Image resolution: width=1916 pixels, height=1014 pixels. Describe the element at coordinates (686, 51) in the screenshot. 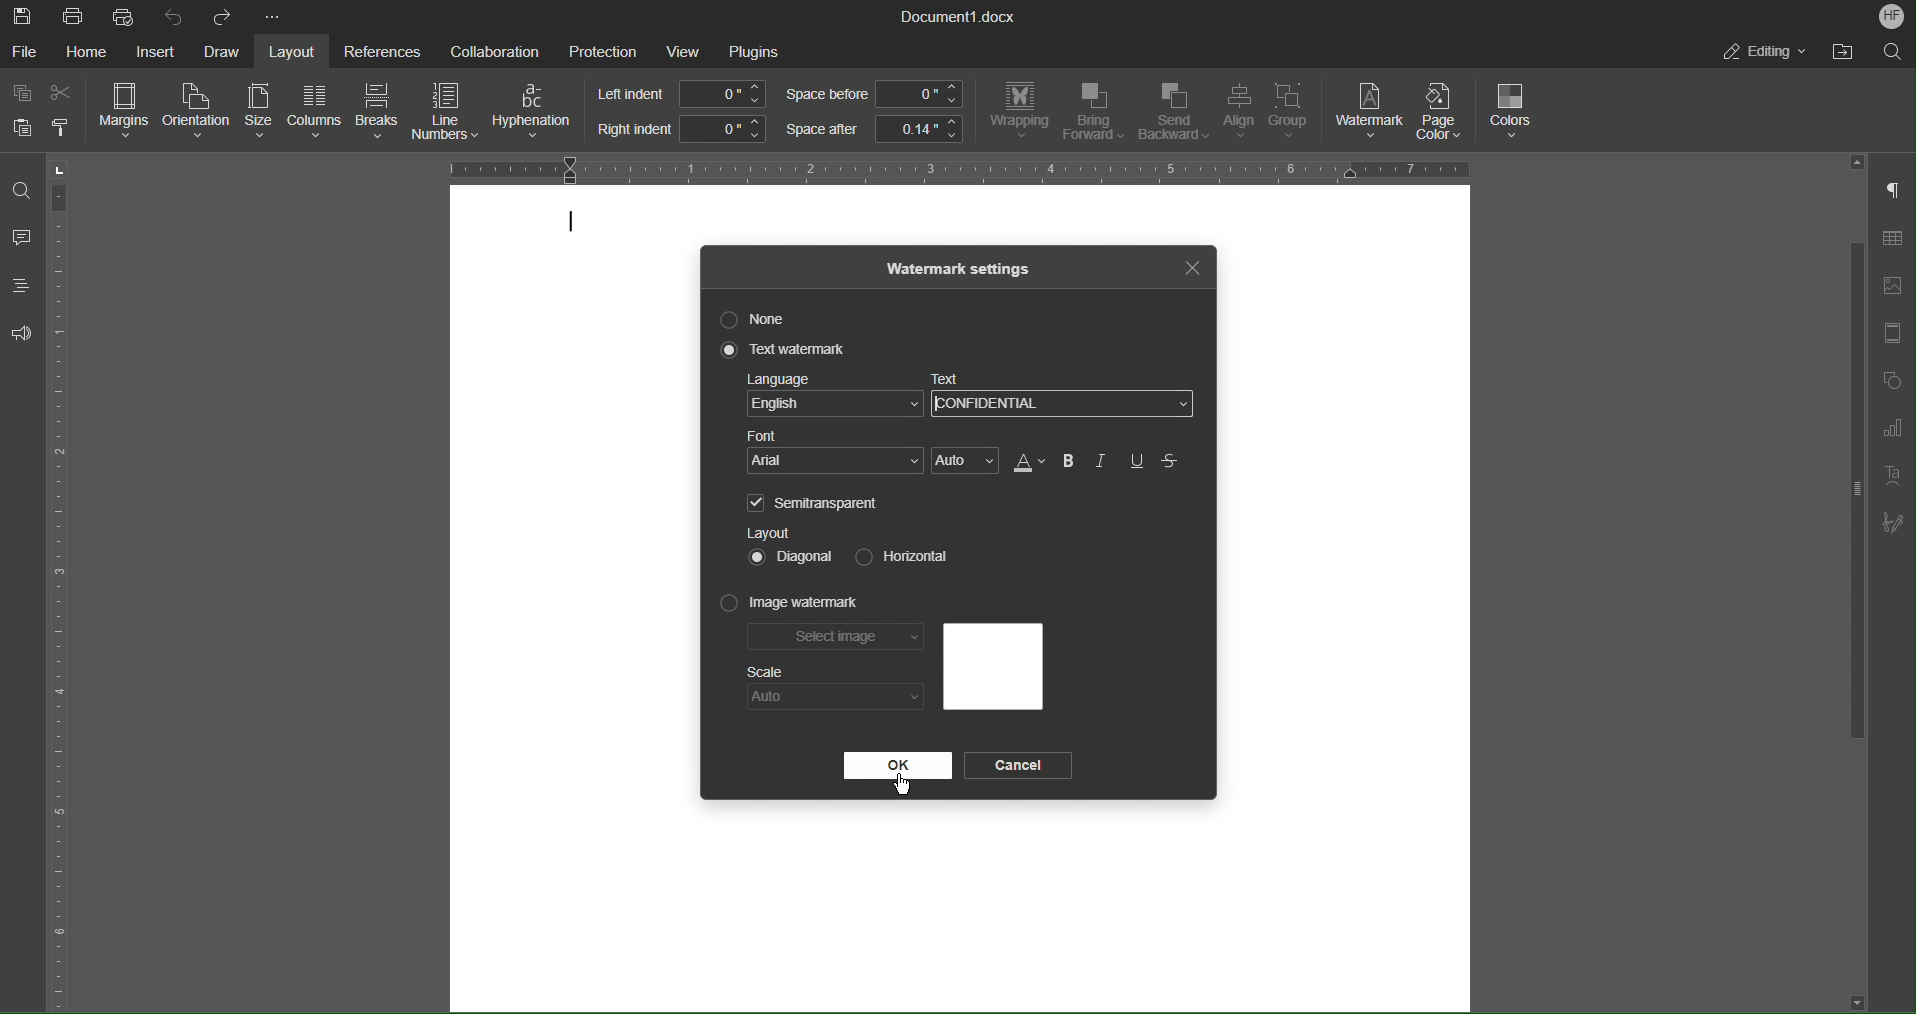

I see `View` at that location.